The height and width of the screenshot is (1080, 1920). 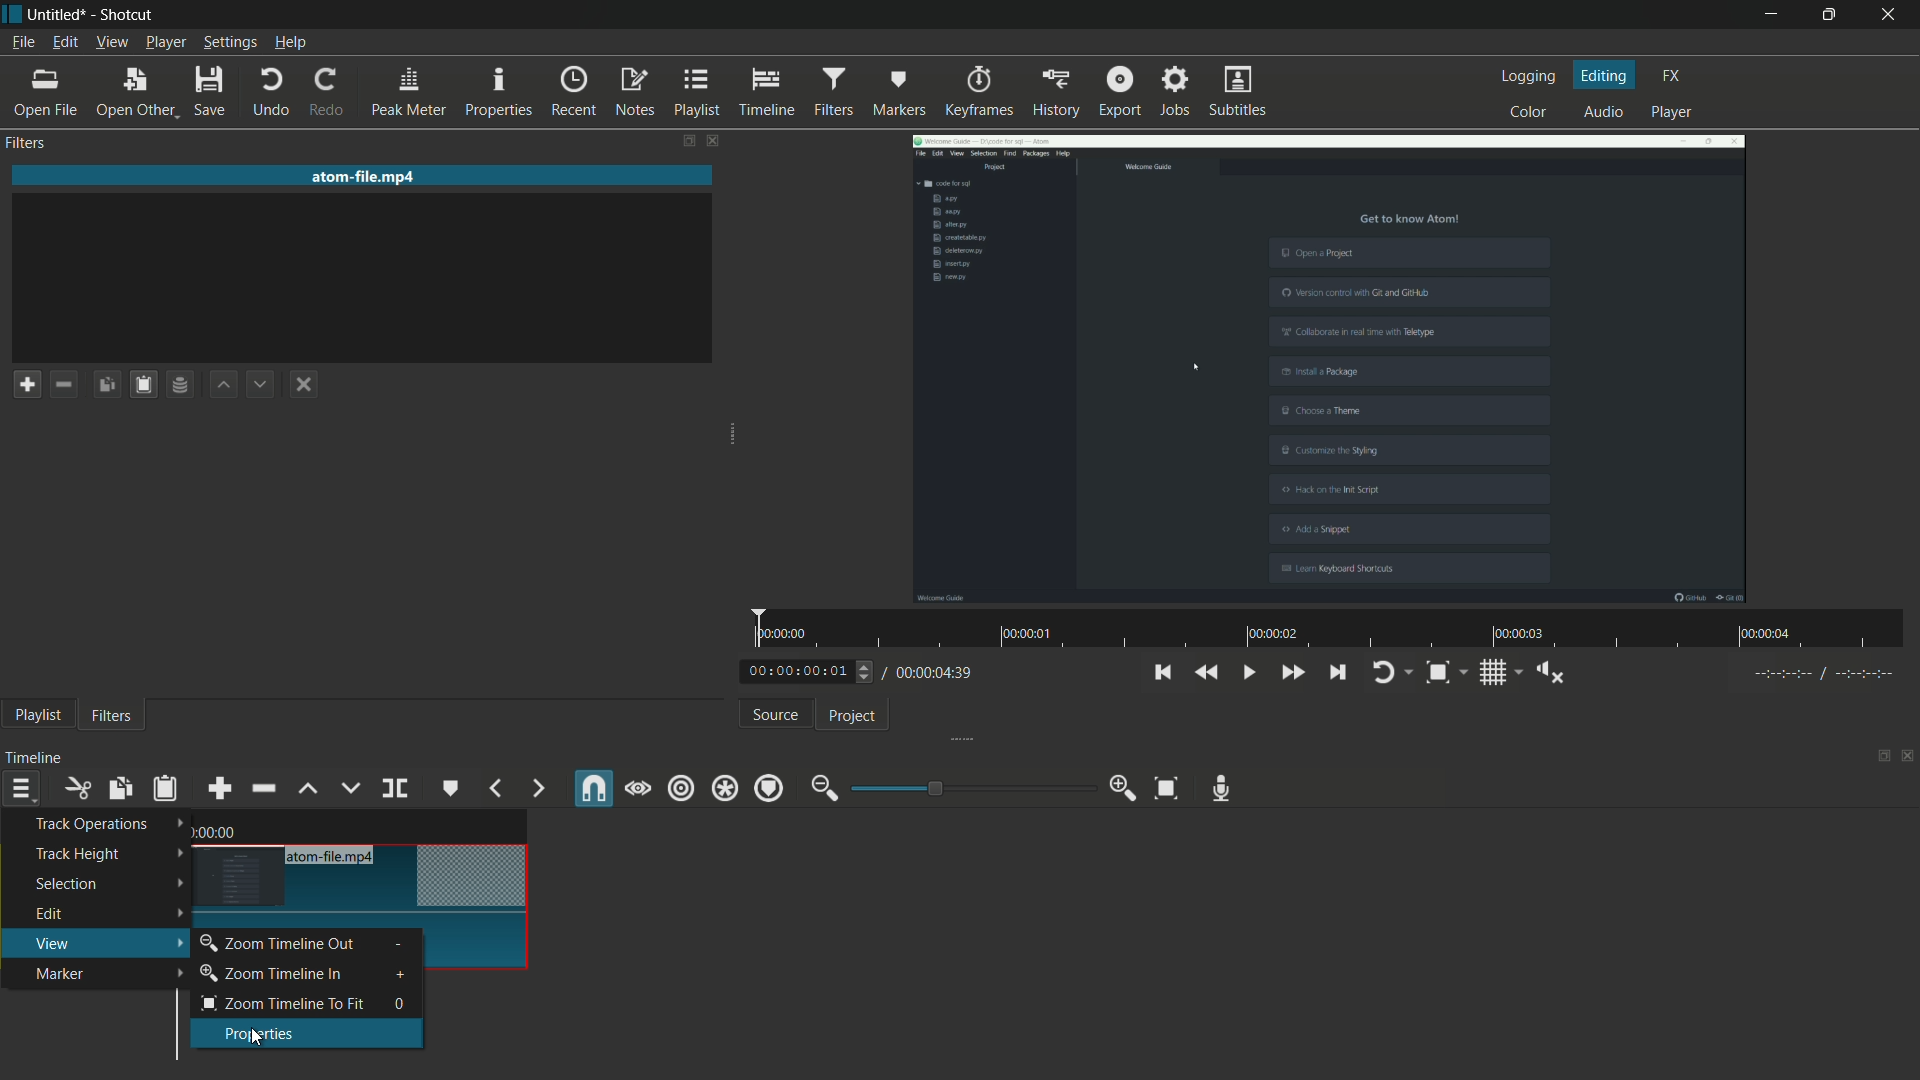 What do you see at coordinates (403, 945) in the screenshot?
I see `-` at bounding box center [403, 945].